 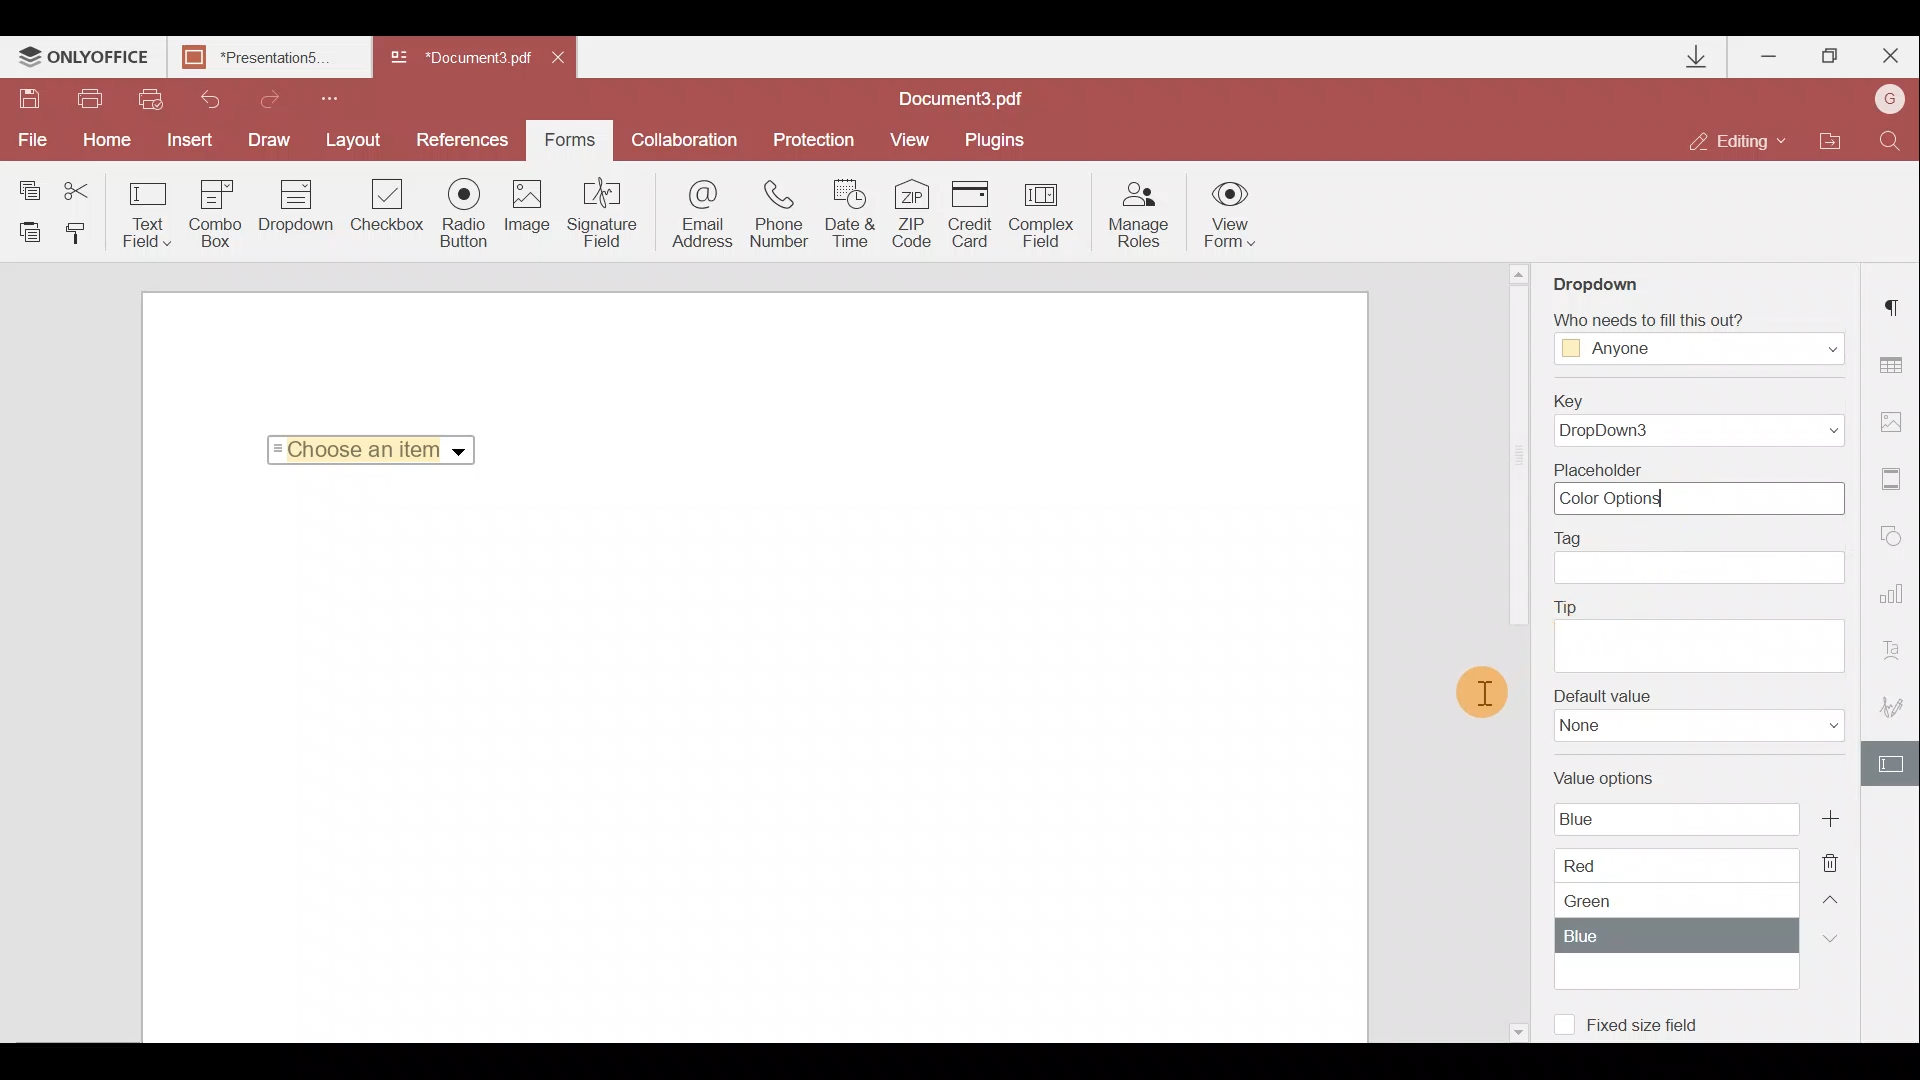 What do you see at coordinates (1739, 143) in the screenshot?
I see `Editing mode` at bounding box center [1739, 143].